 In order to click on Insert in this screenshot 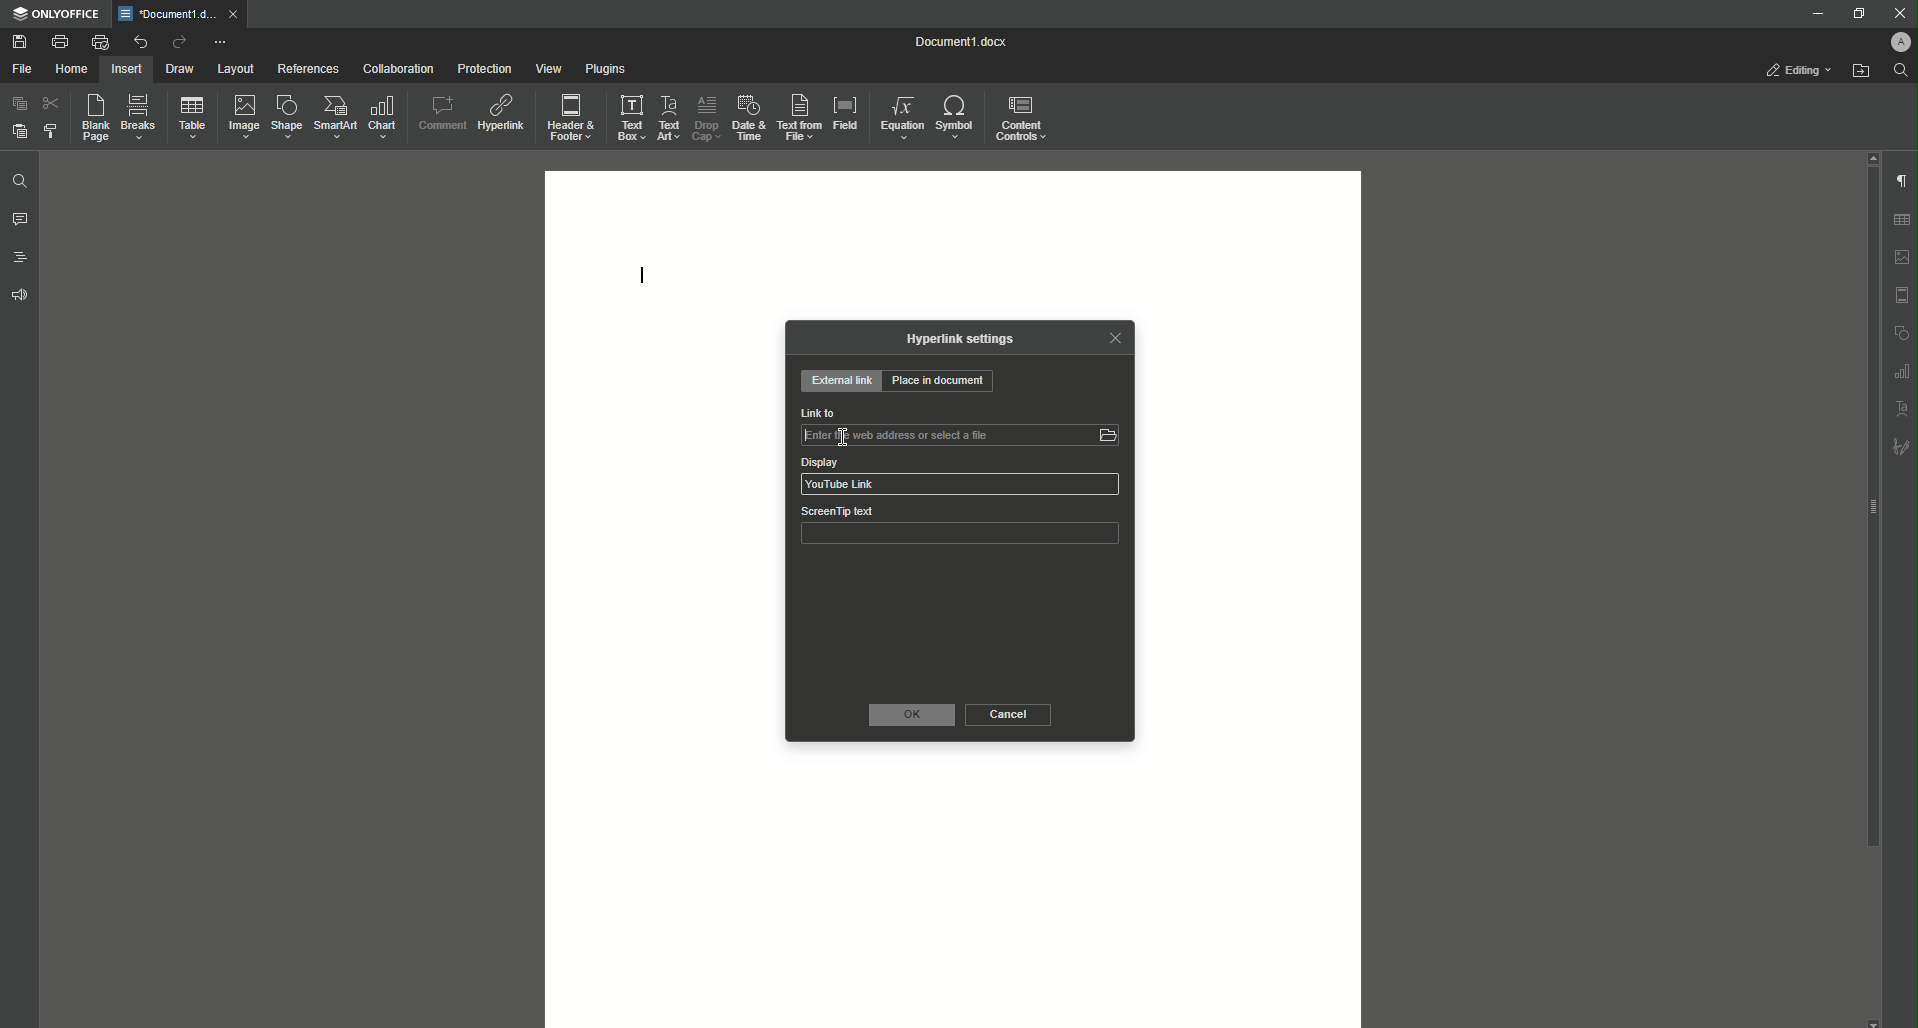, I will do `click(128, 69)`.